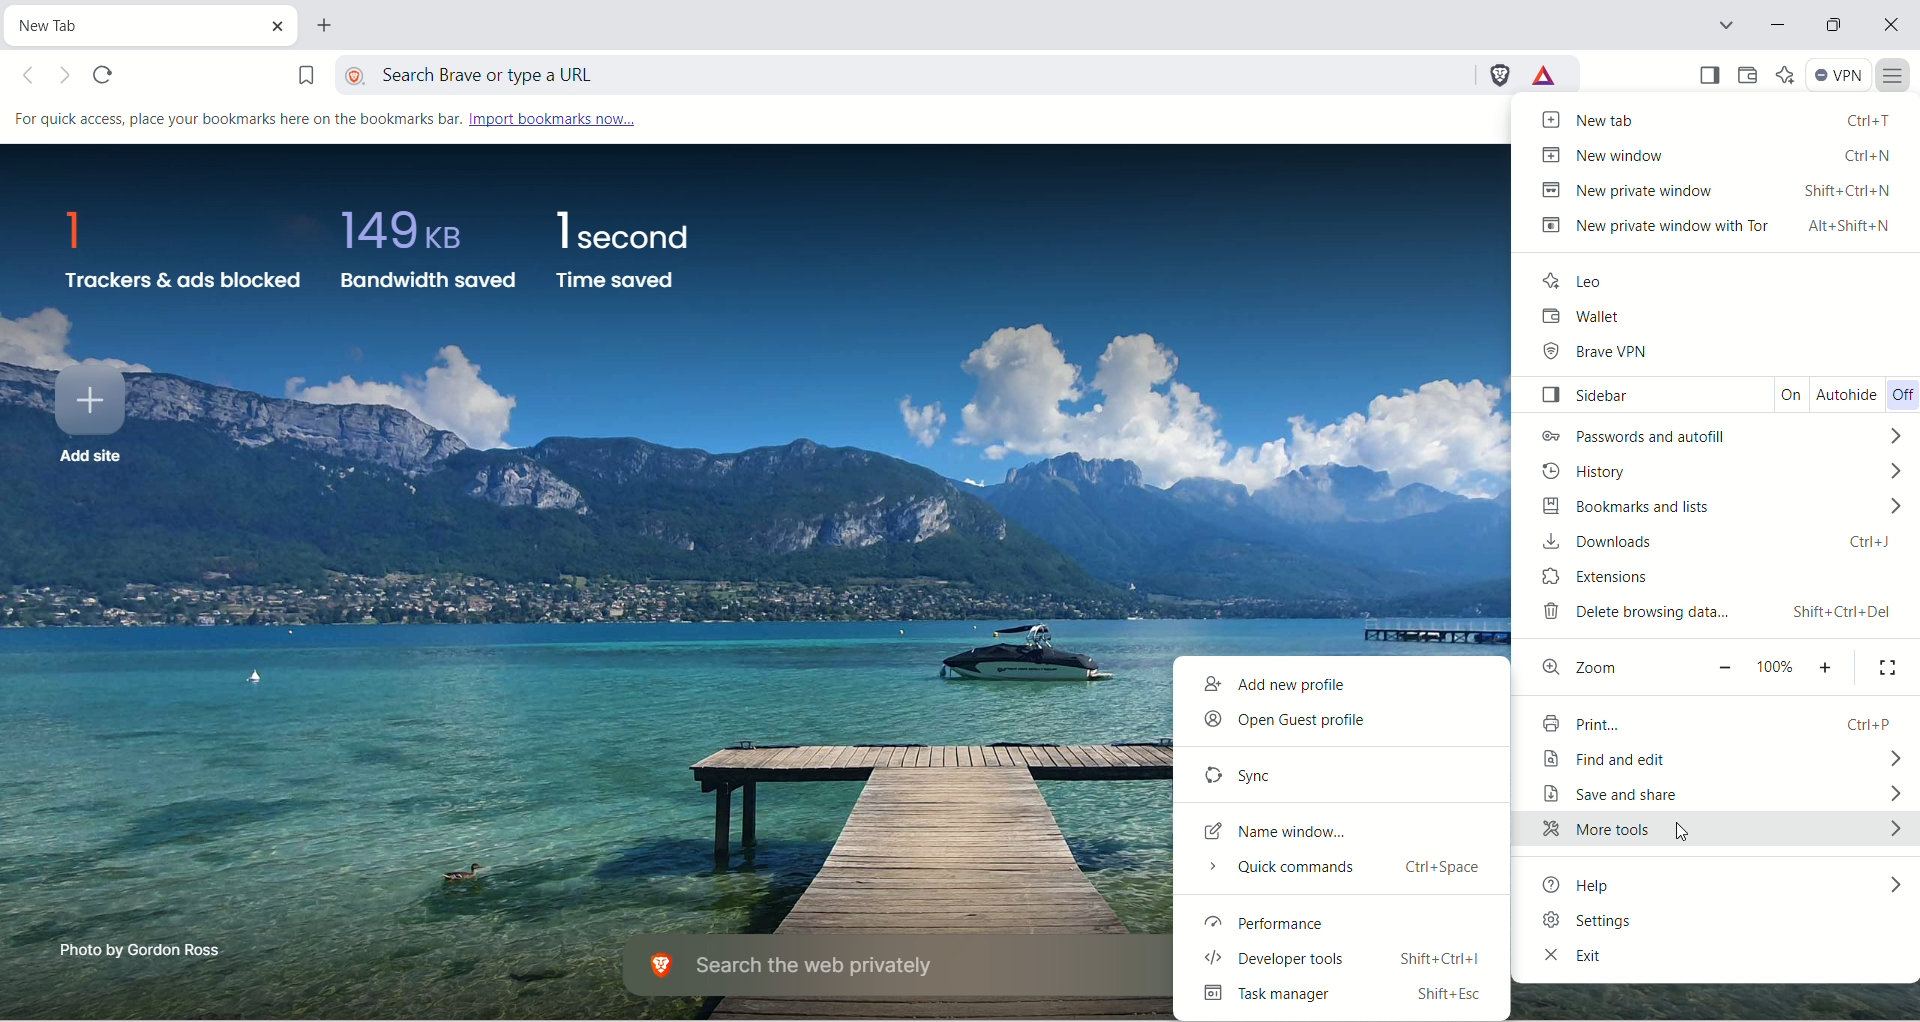 The image size is (1920, 1022). I want to click on more, so click(1894, 78).